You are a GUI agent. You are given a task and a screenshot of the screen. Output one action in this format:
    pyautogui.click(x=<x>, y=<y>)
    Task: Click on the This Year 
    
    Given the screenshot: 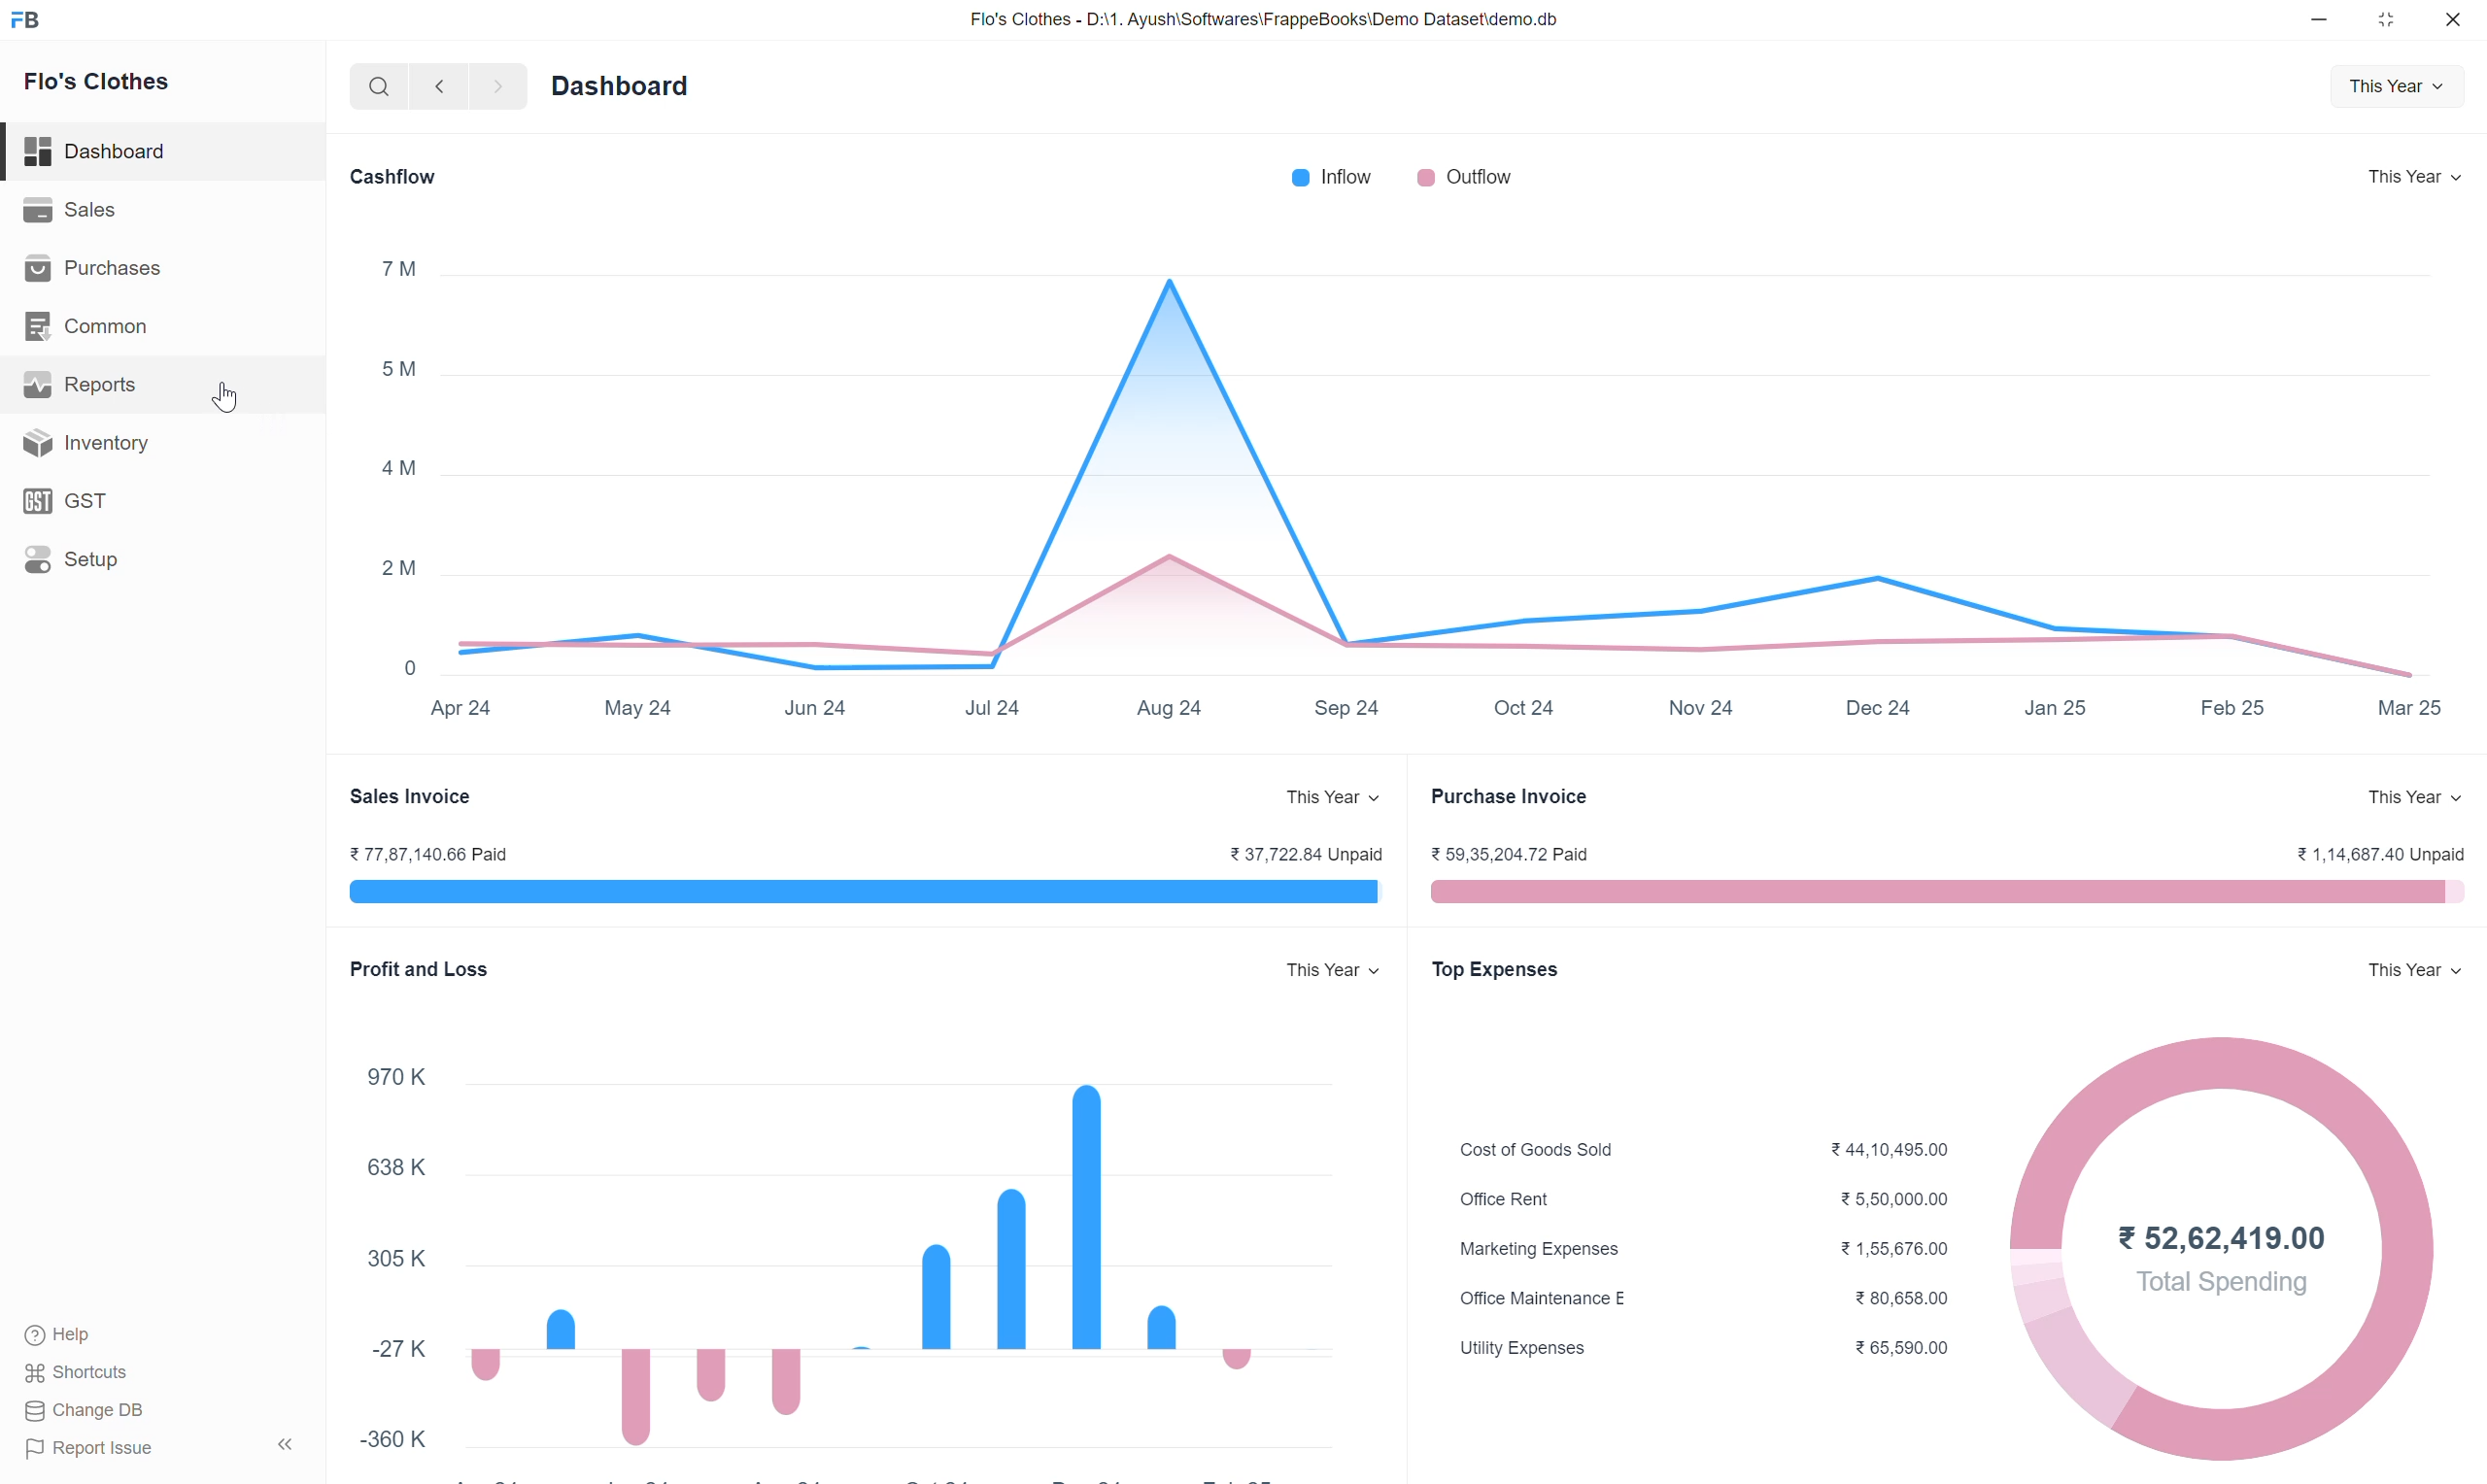 What is the action you would take?
    pyautogui.click(x=1324, y=969)
    